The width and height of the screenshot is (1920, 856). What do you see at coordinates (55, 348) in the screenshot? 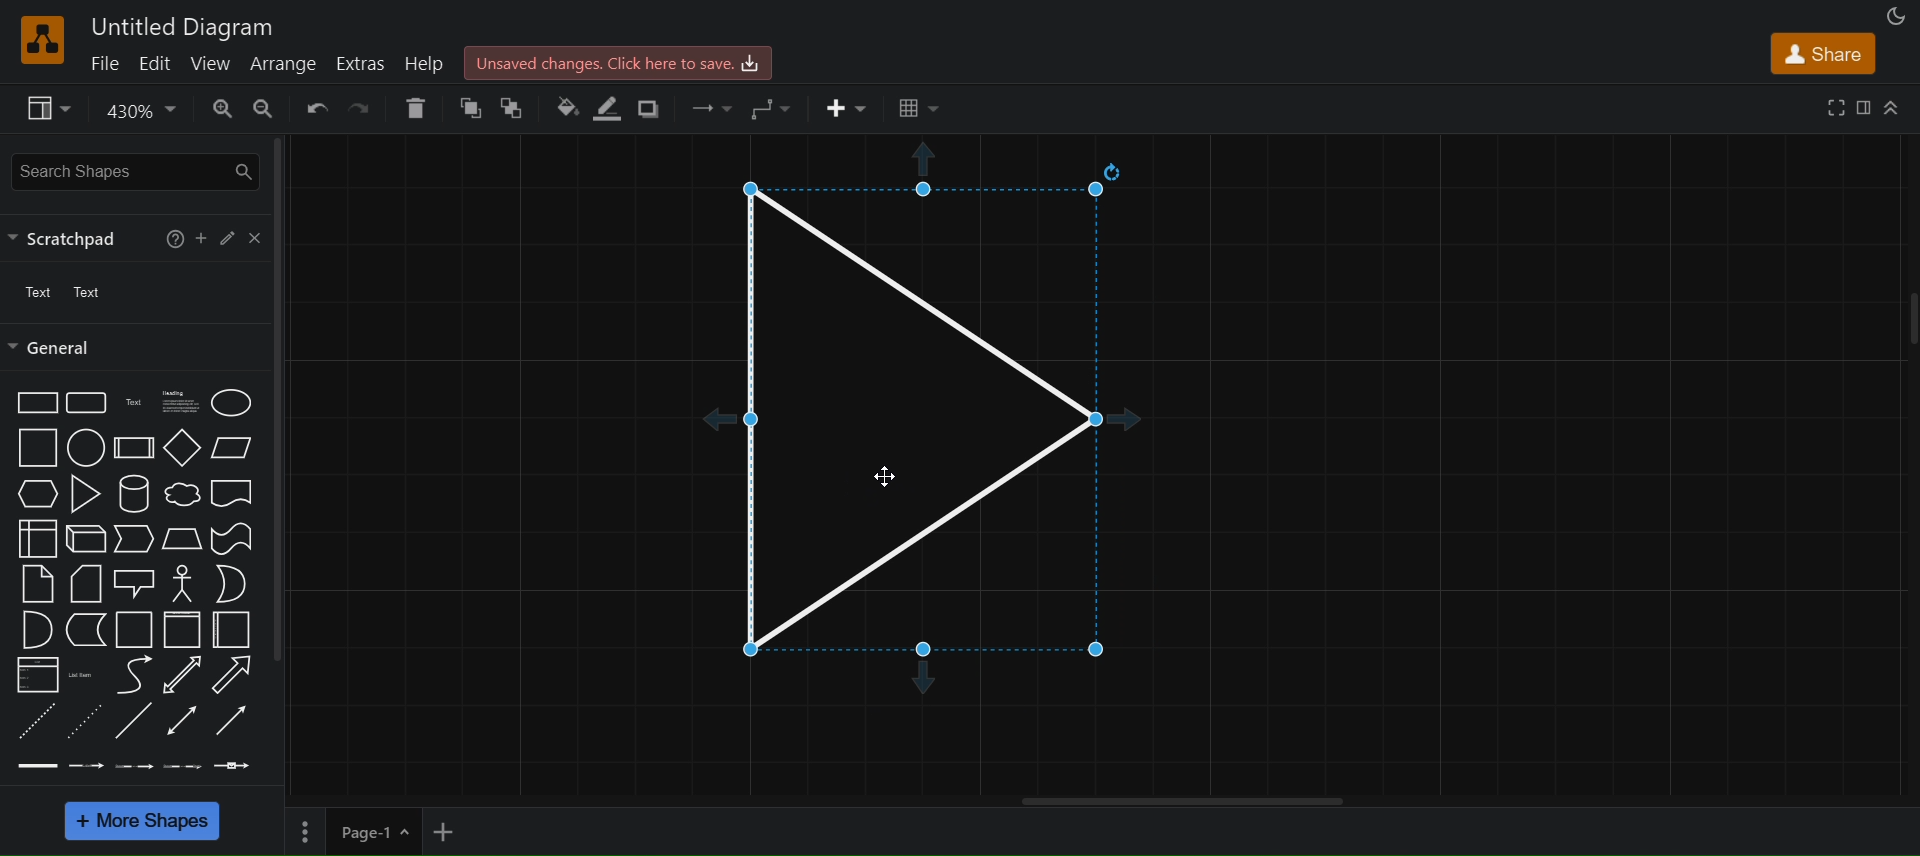
I see `general` at bounding box center [55, 348].